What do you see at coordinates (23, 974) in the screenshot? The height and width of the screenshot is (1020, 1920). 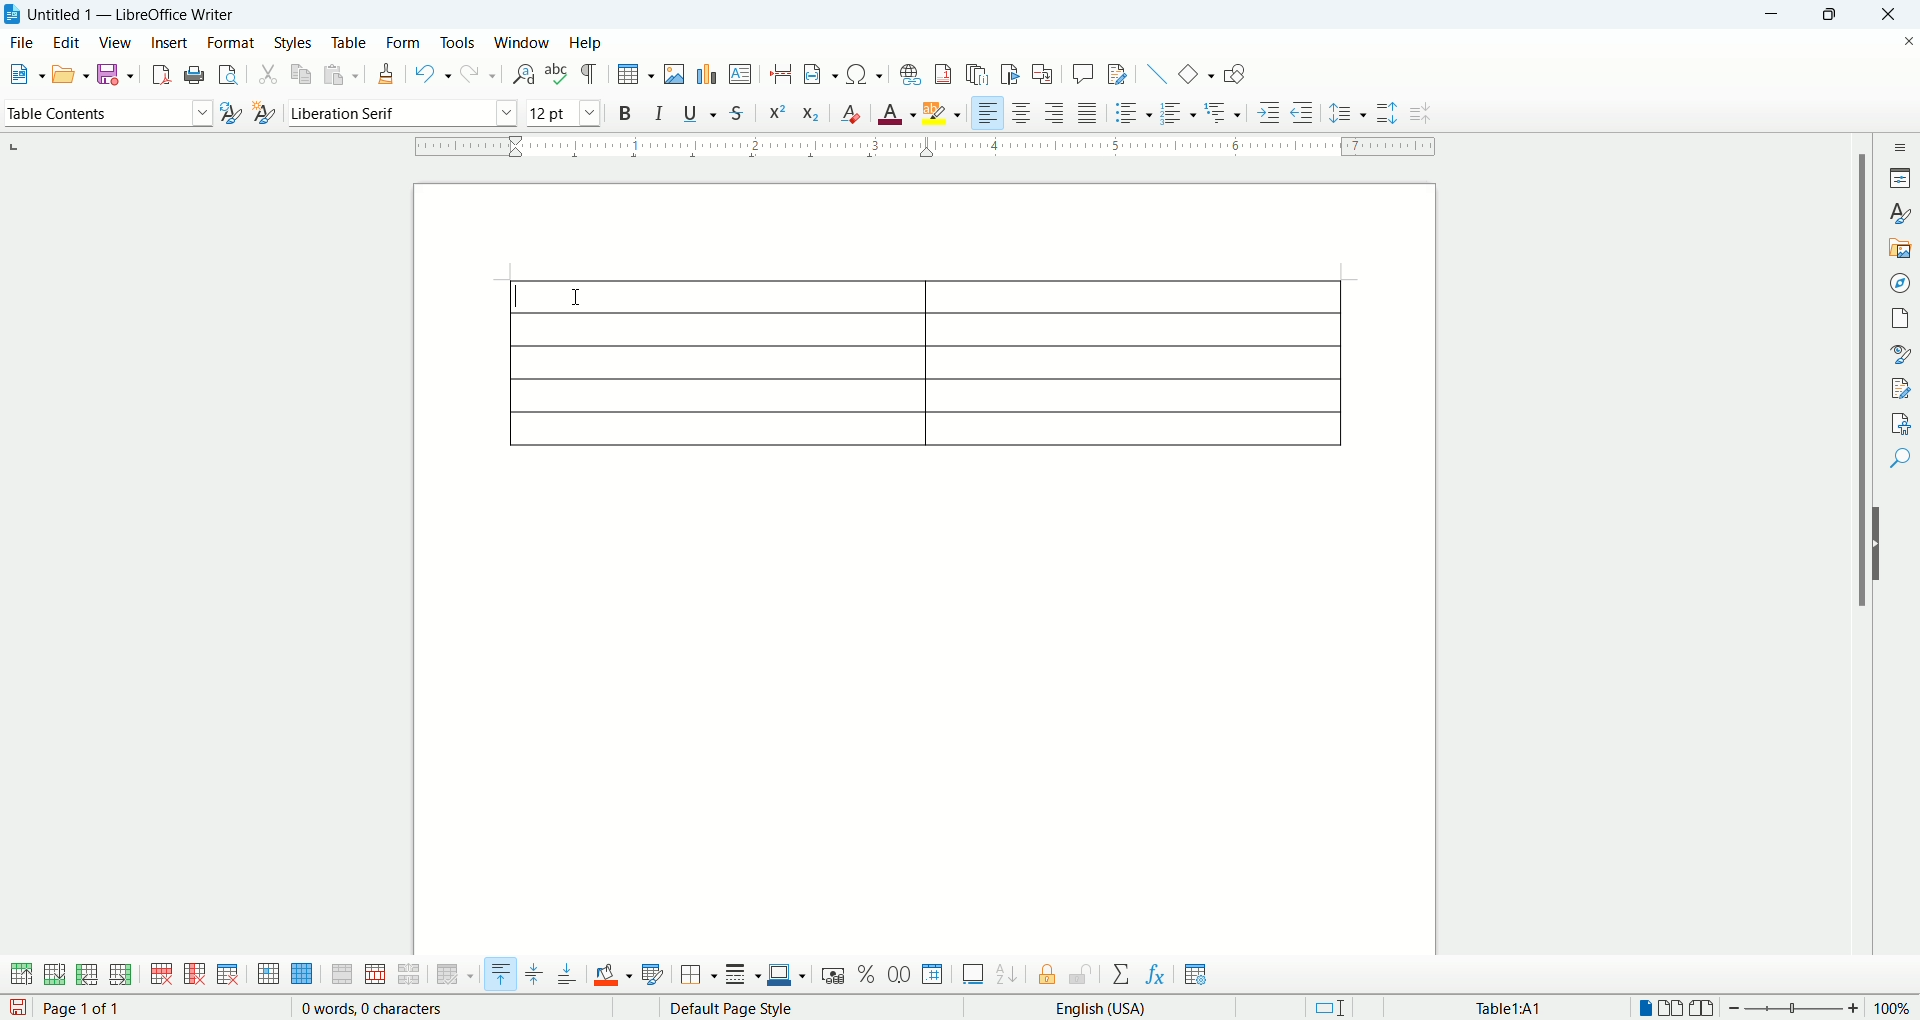 I see `insert row above` at bounding box center [23, 974].